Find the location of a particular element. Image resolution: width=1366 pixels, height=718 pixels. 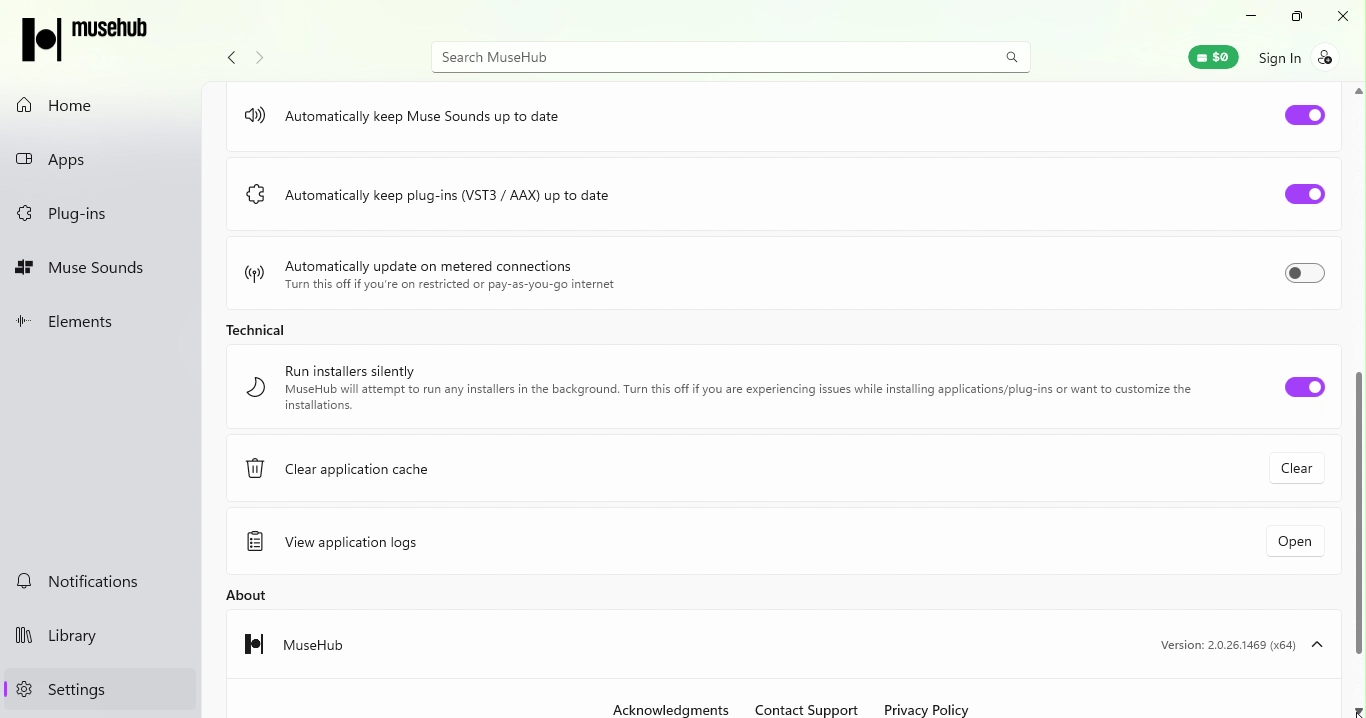

Muse sounds is located at coordinates (87, 269).